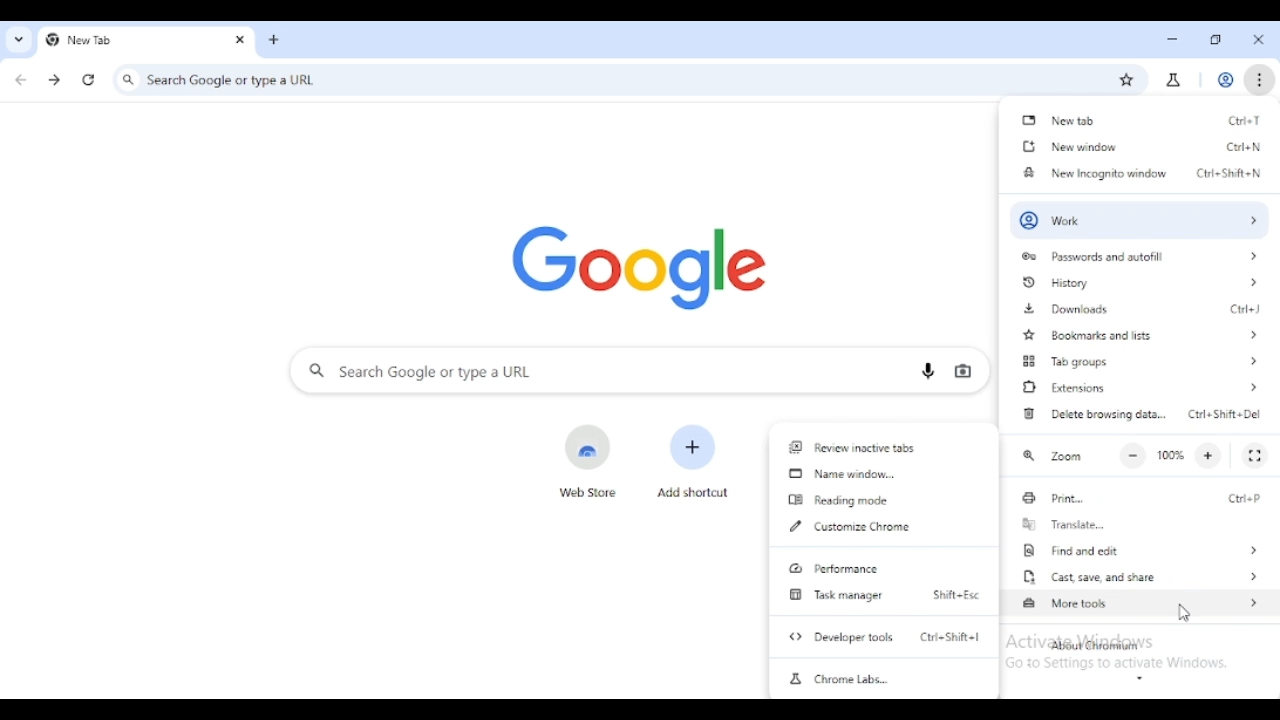 Image resolution: width=1280 pixels, height=720 pixels. I want to click on close tab, so click(1259, 39).